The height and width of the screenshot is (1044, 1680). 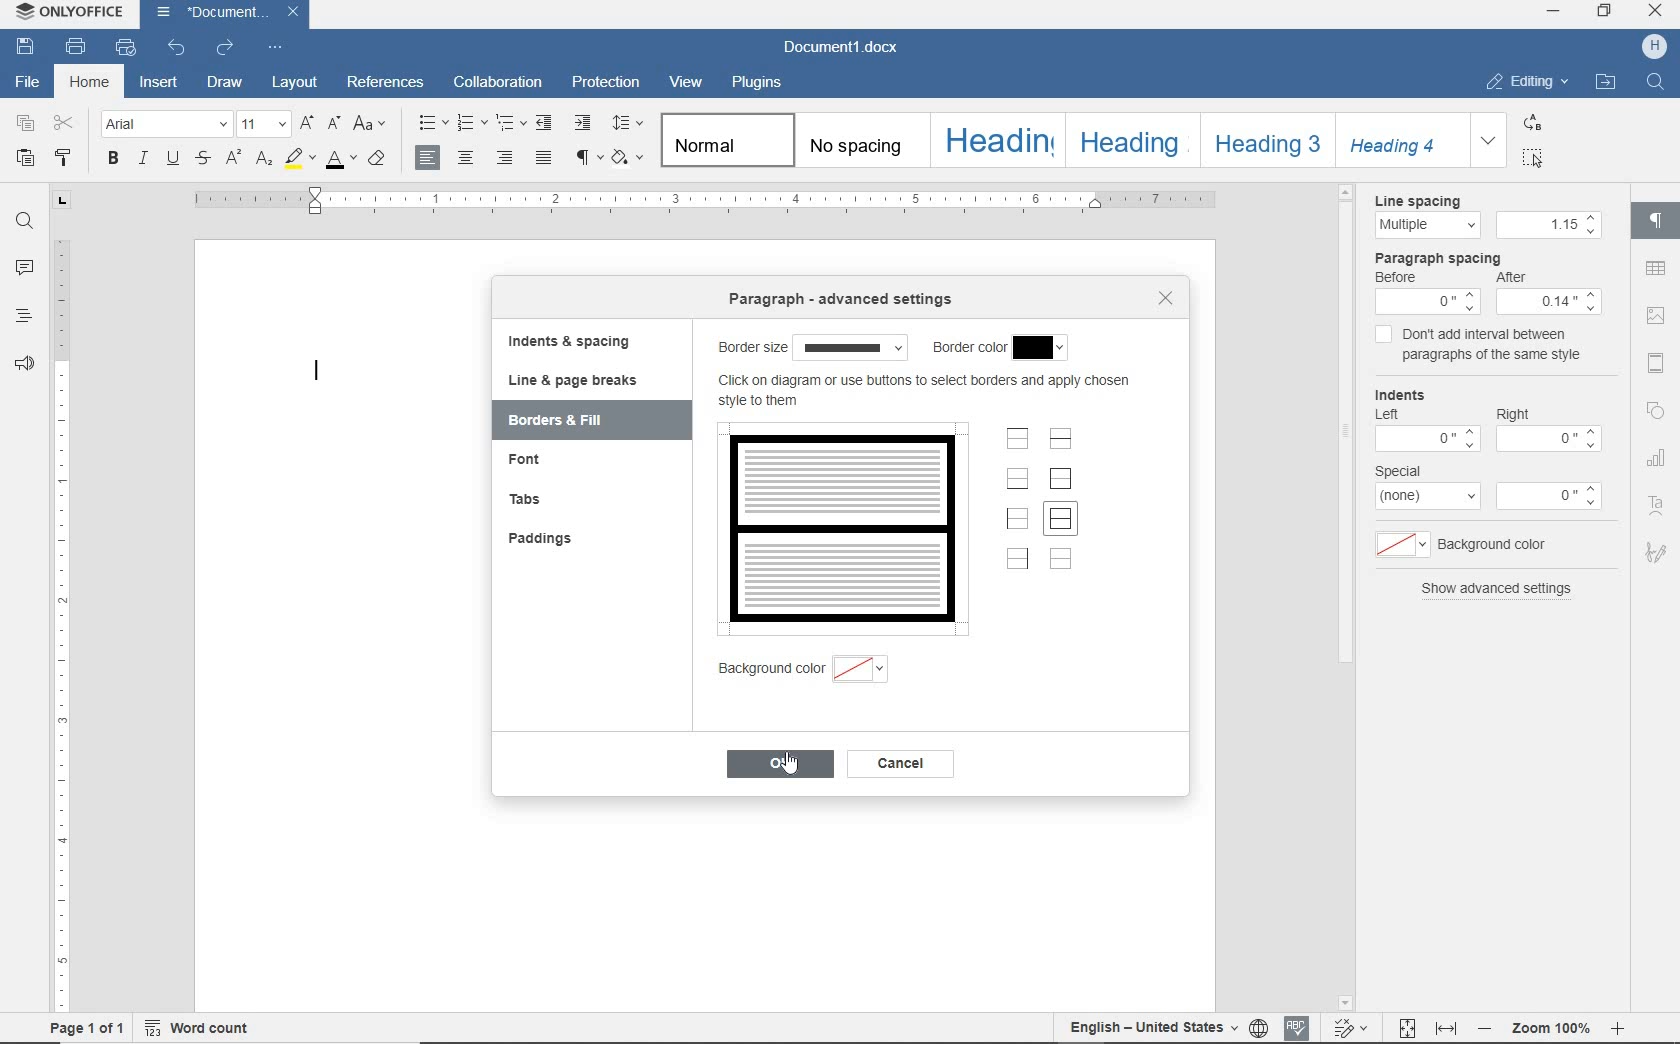 What do you see at coordinates (379, 160) in the screenshot?
I see `clear style` at bounding box center [379, 160].